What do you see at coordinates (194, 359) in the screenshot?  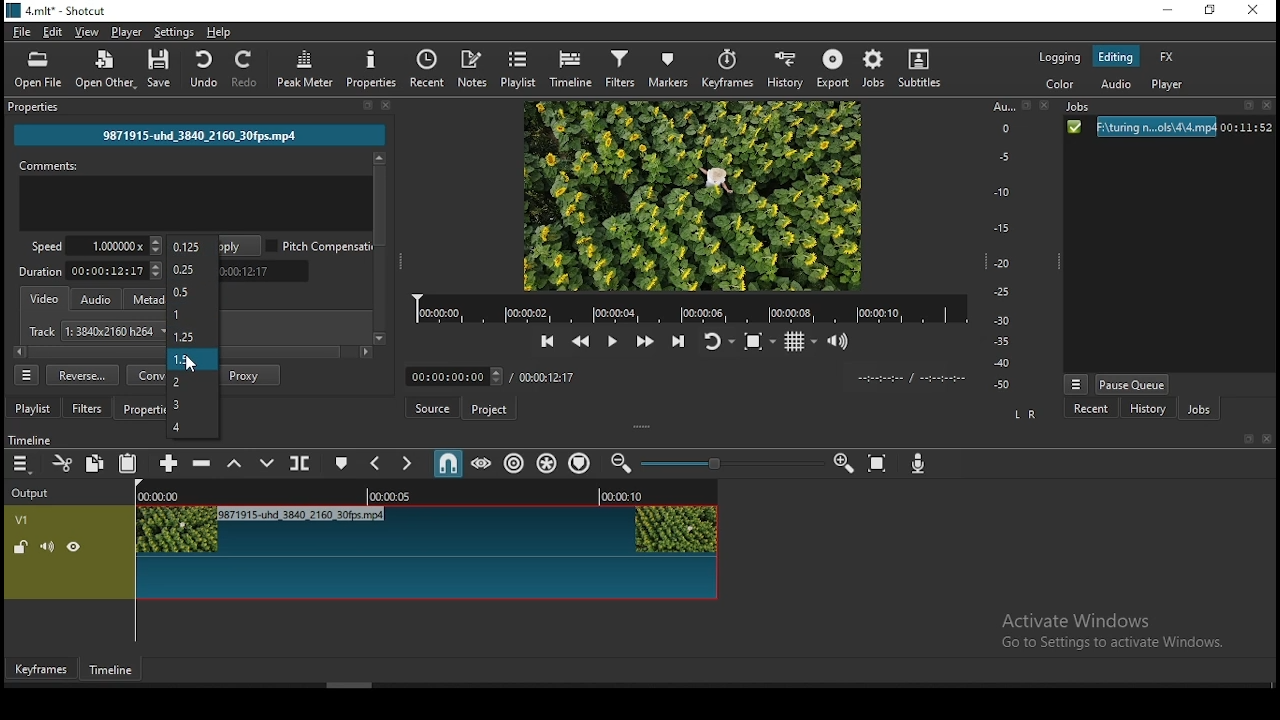 I see `1.5` at bounding box center [194, 359].